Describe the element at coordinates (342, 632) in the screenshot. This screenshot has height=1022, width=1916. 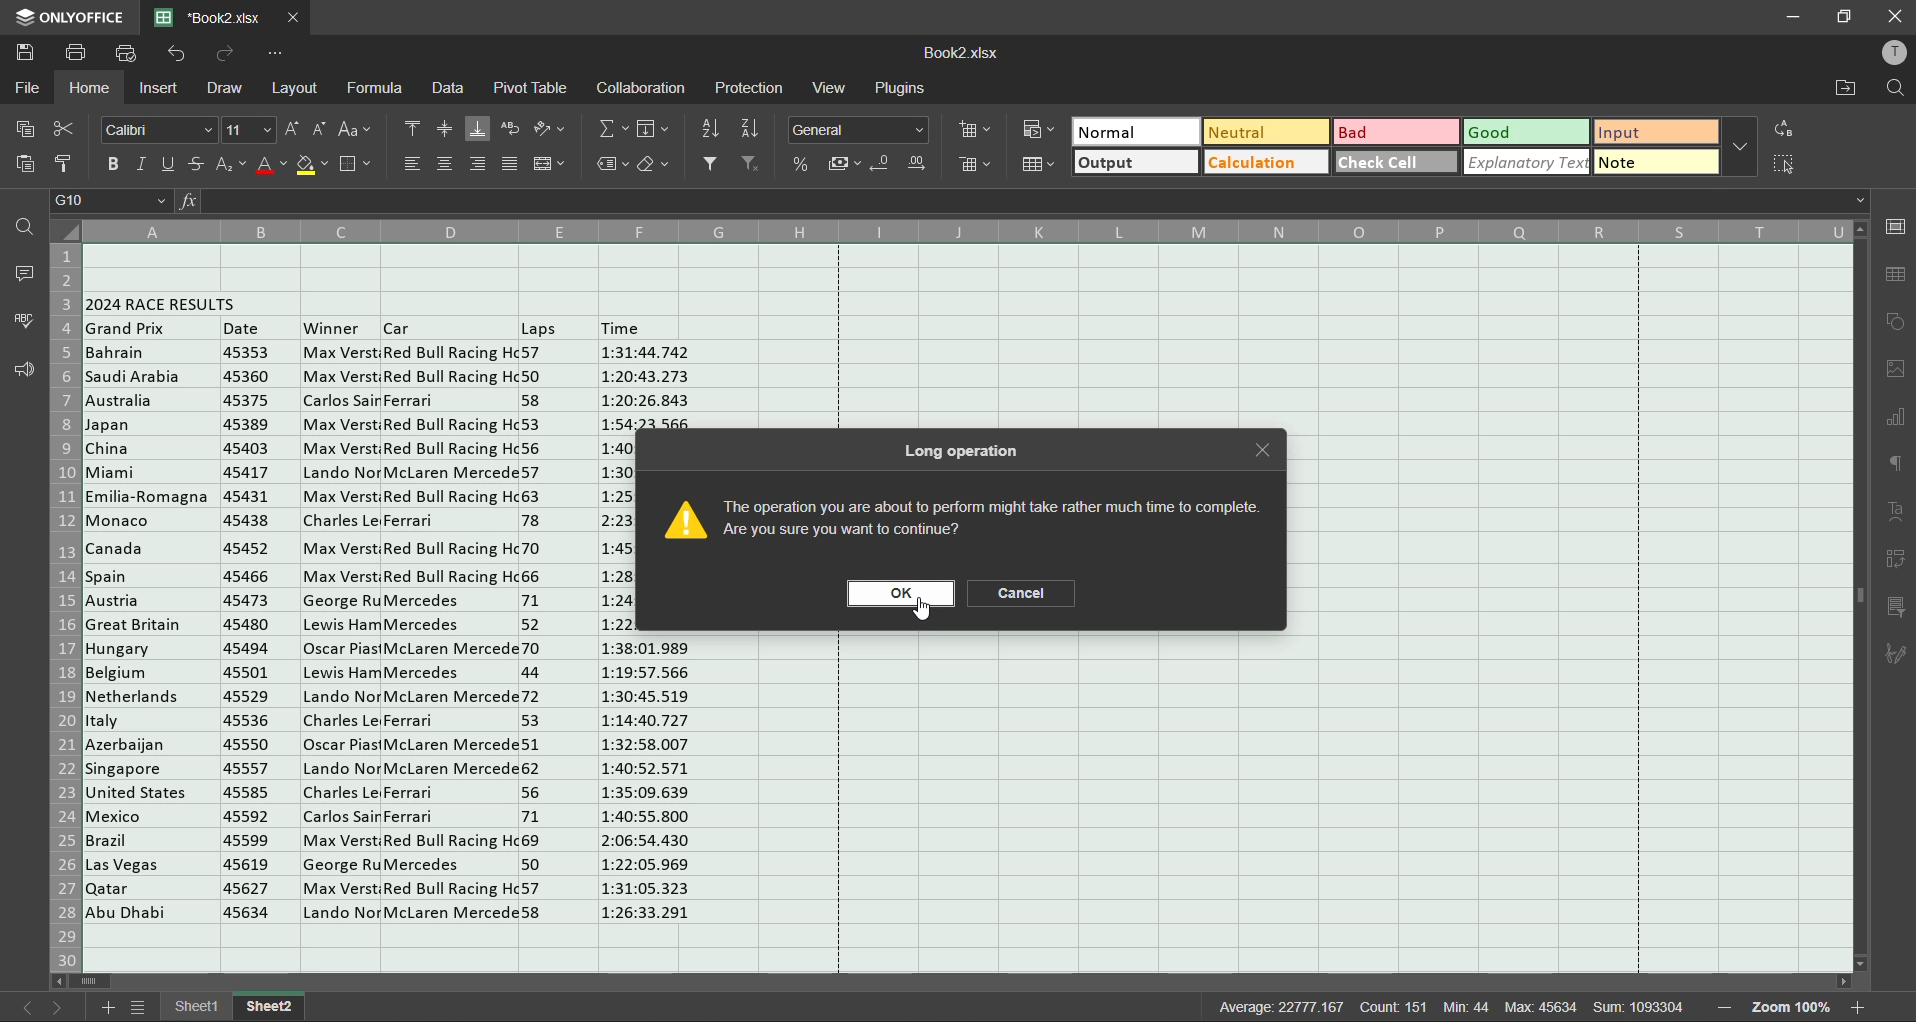
I see `winner` at that location.